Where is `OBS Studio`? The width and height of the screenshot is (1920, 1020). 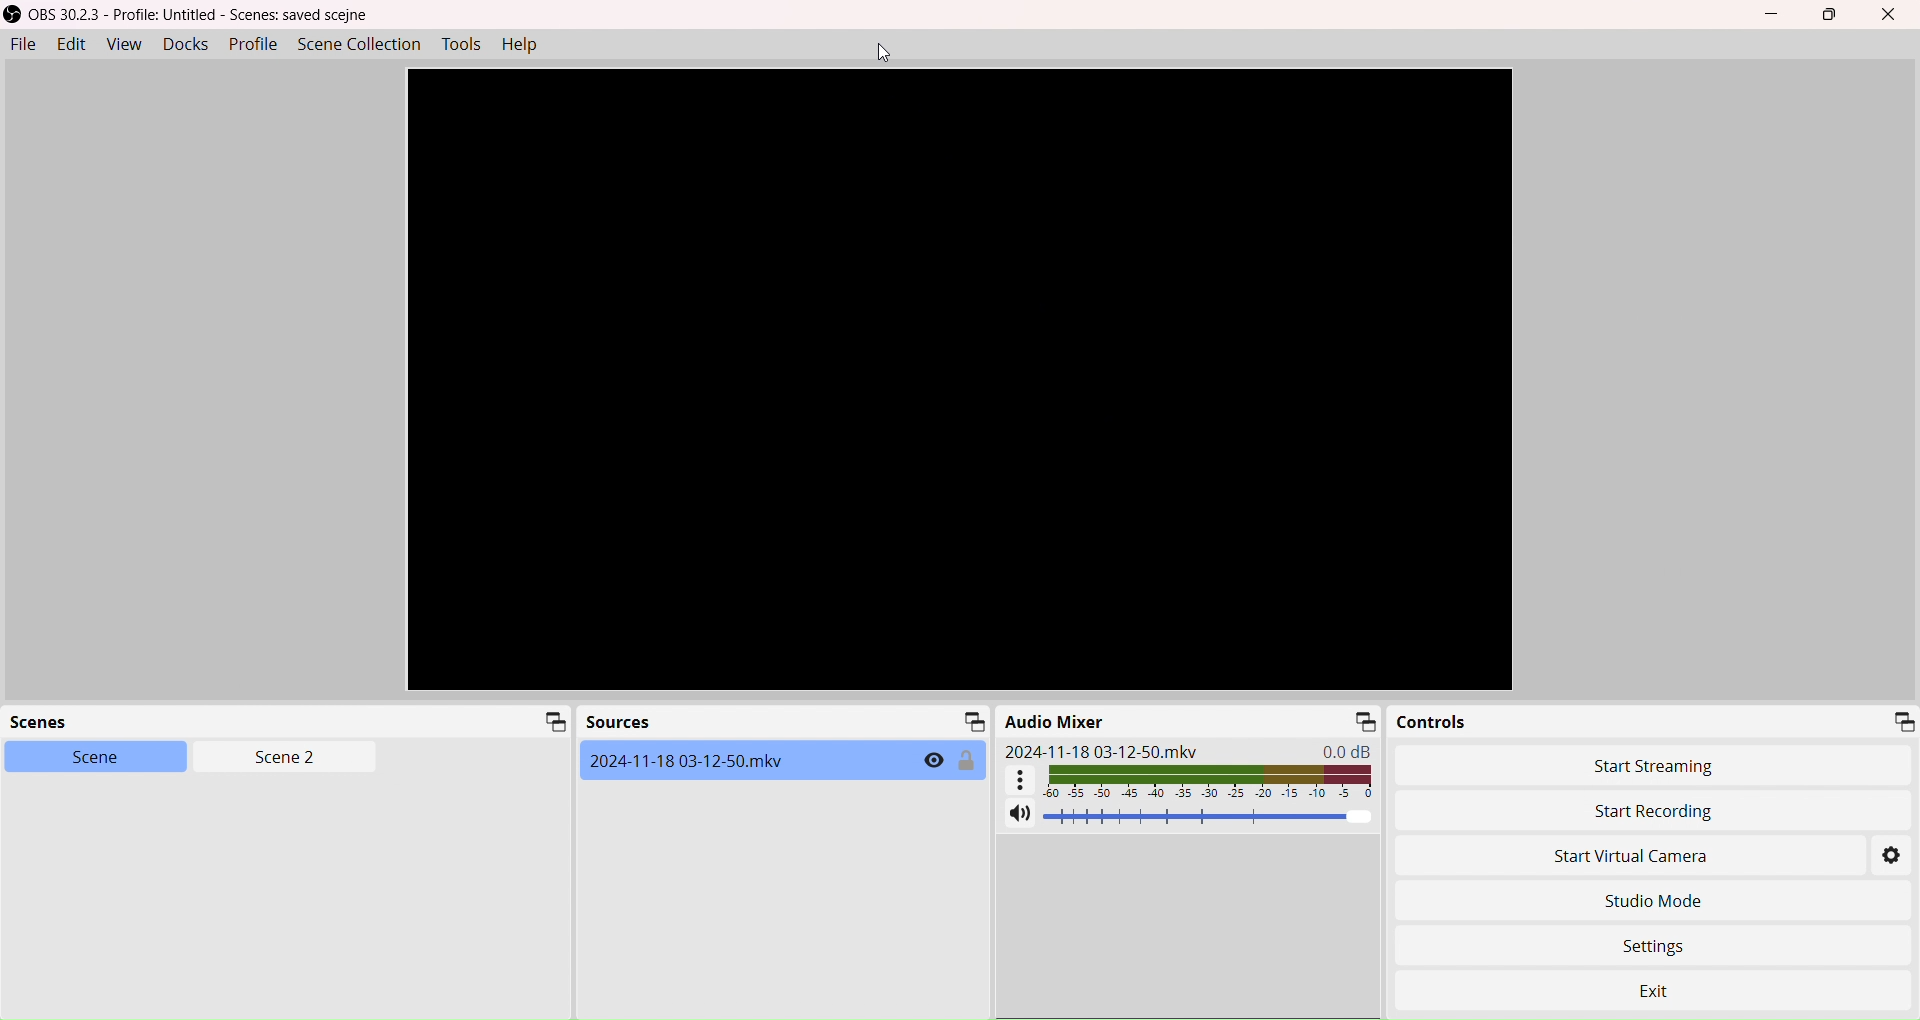 OBS Studio is located at coordinates (196, 15).